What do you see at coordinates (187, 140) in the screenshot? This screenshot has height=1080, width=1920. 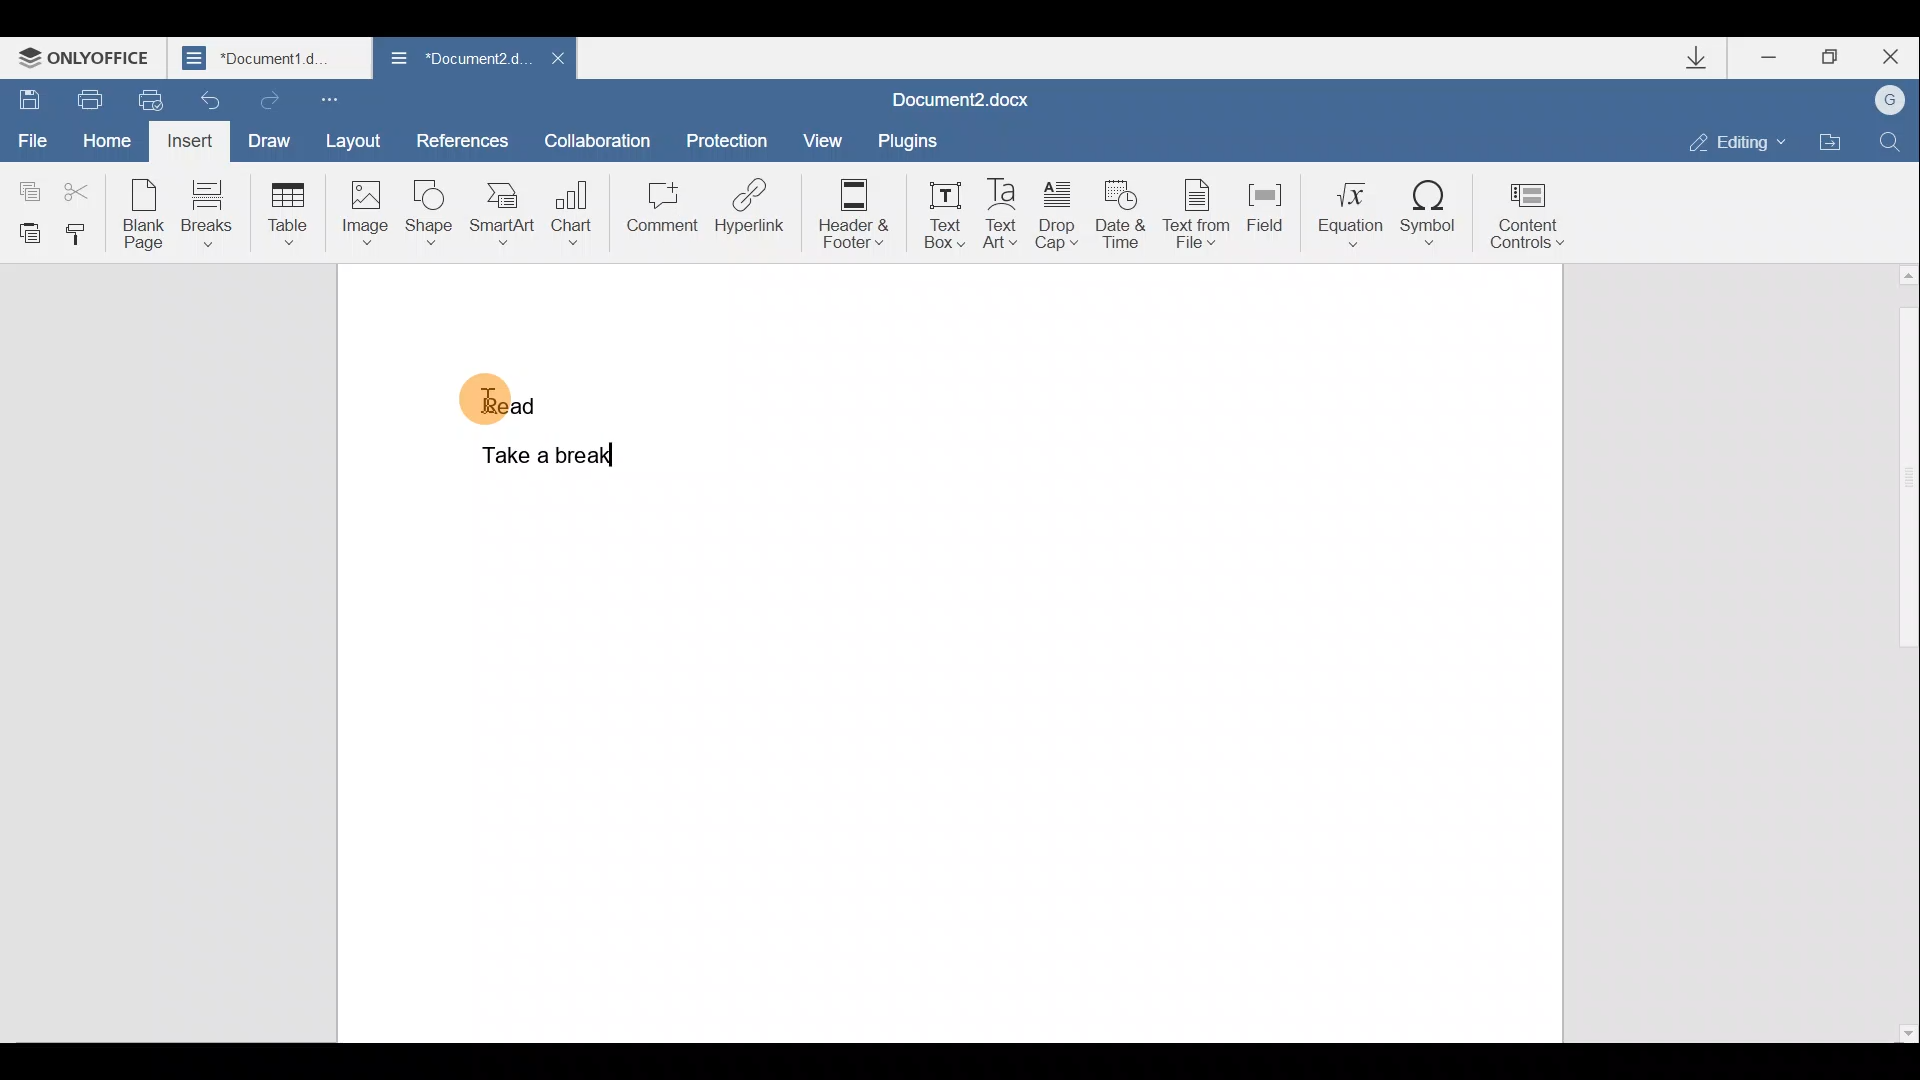 I see `Insert` at bounding box center [187, 140].